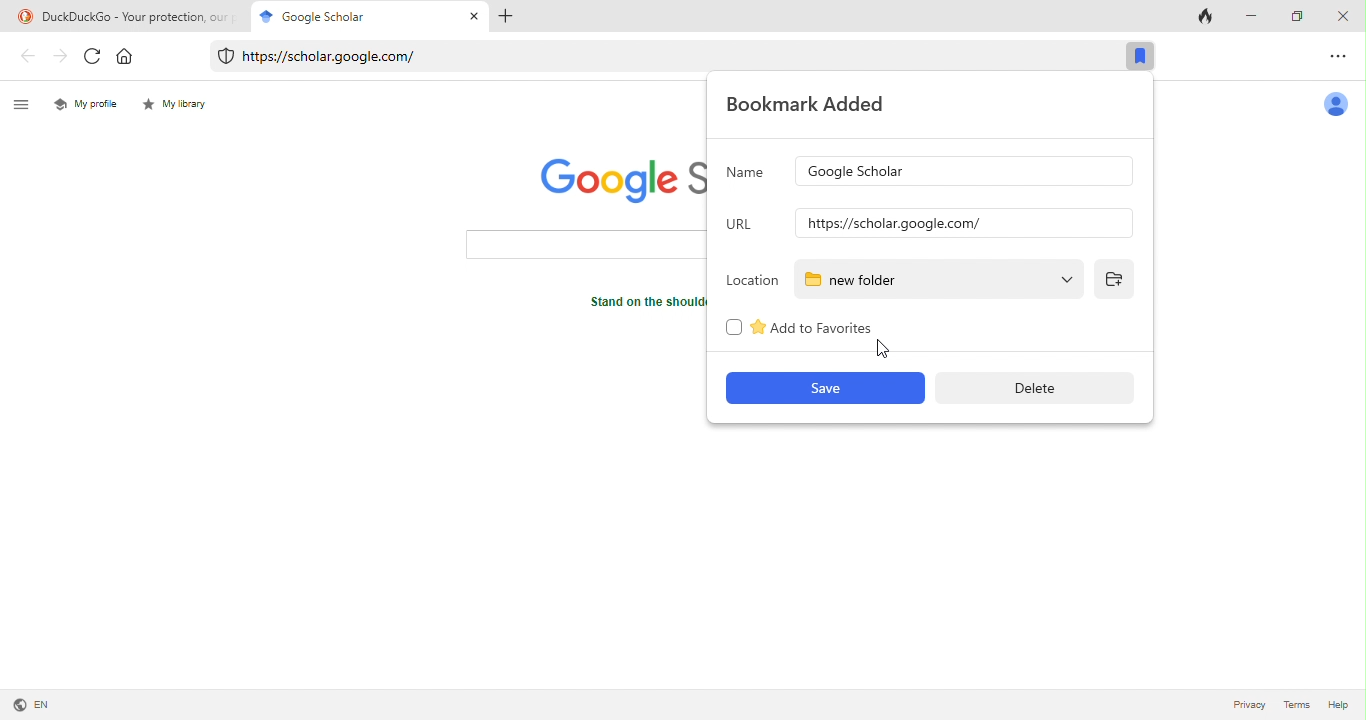 The image size is (1366, 720). I want to click on option, so click(1343, 57).